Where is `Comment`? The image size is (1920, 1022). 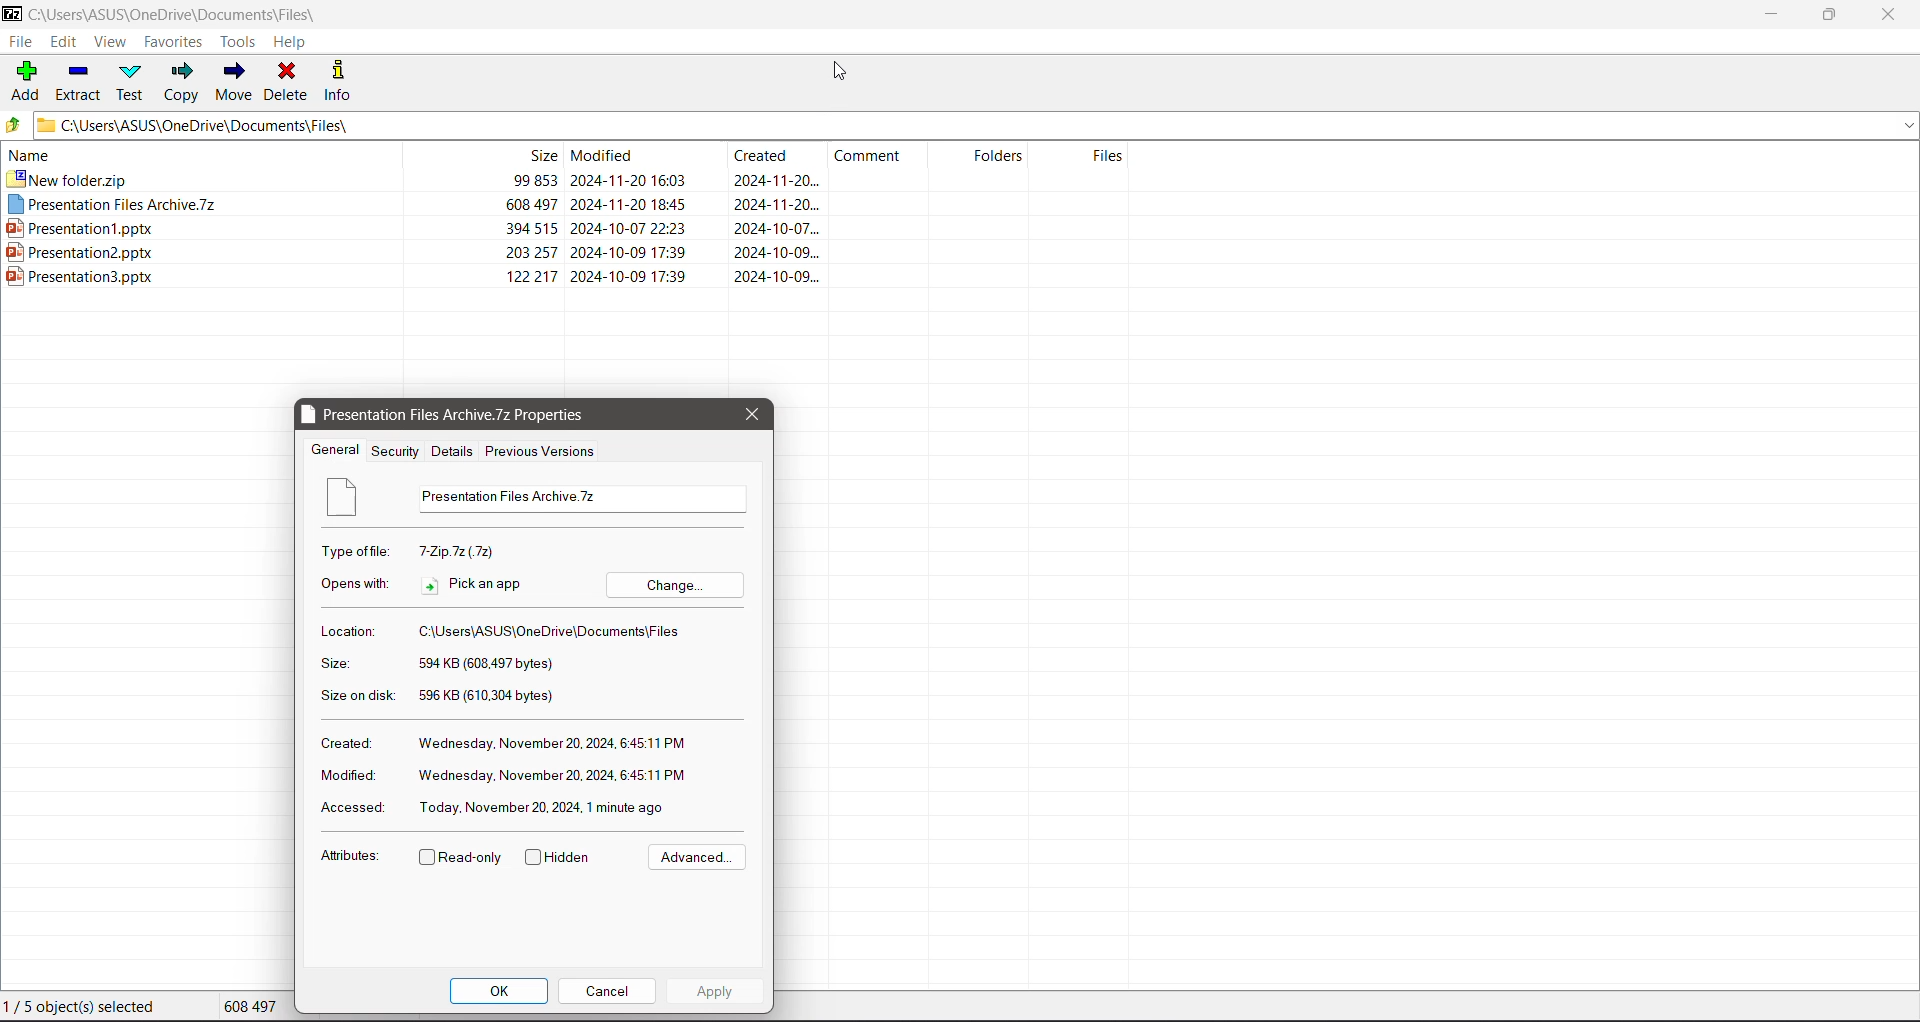 Comment is located at coordinates (876, 156).